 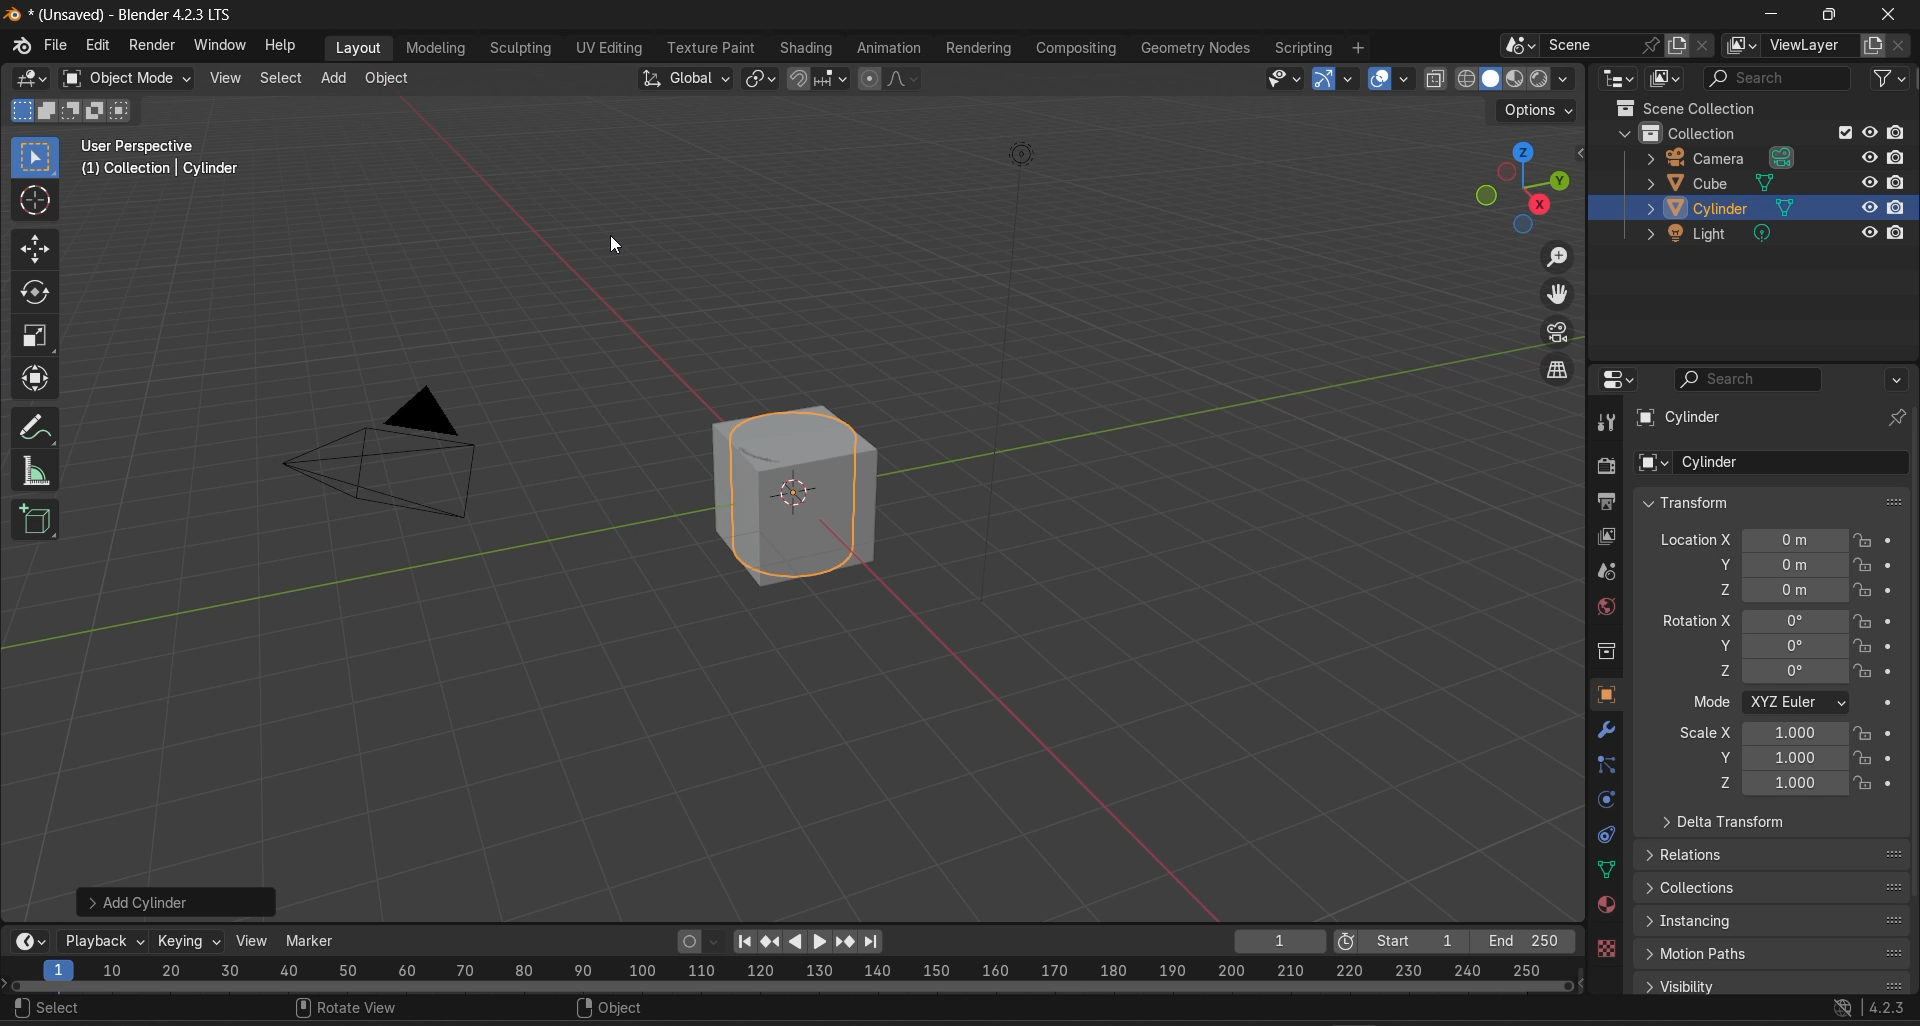 I want to click on pin scene to workspace, so click(x=1651, y=46).